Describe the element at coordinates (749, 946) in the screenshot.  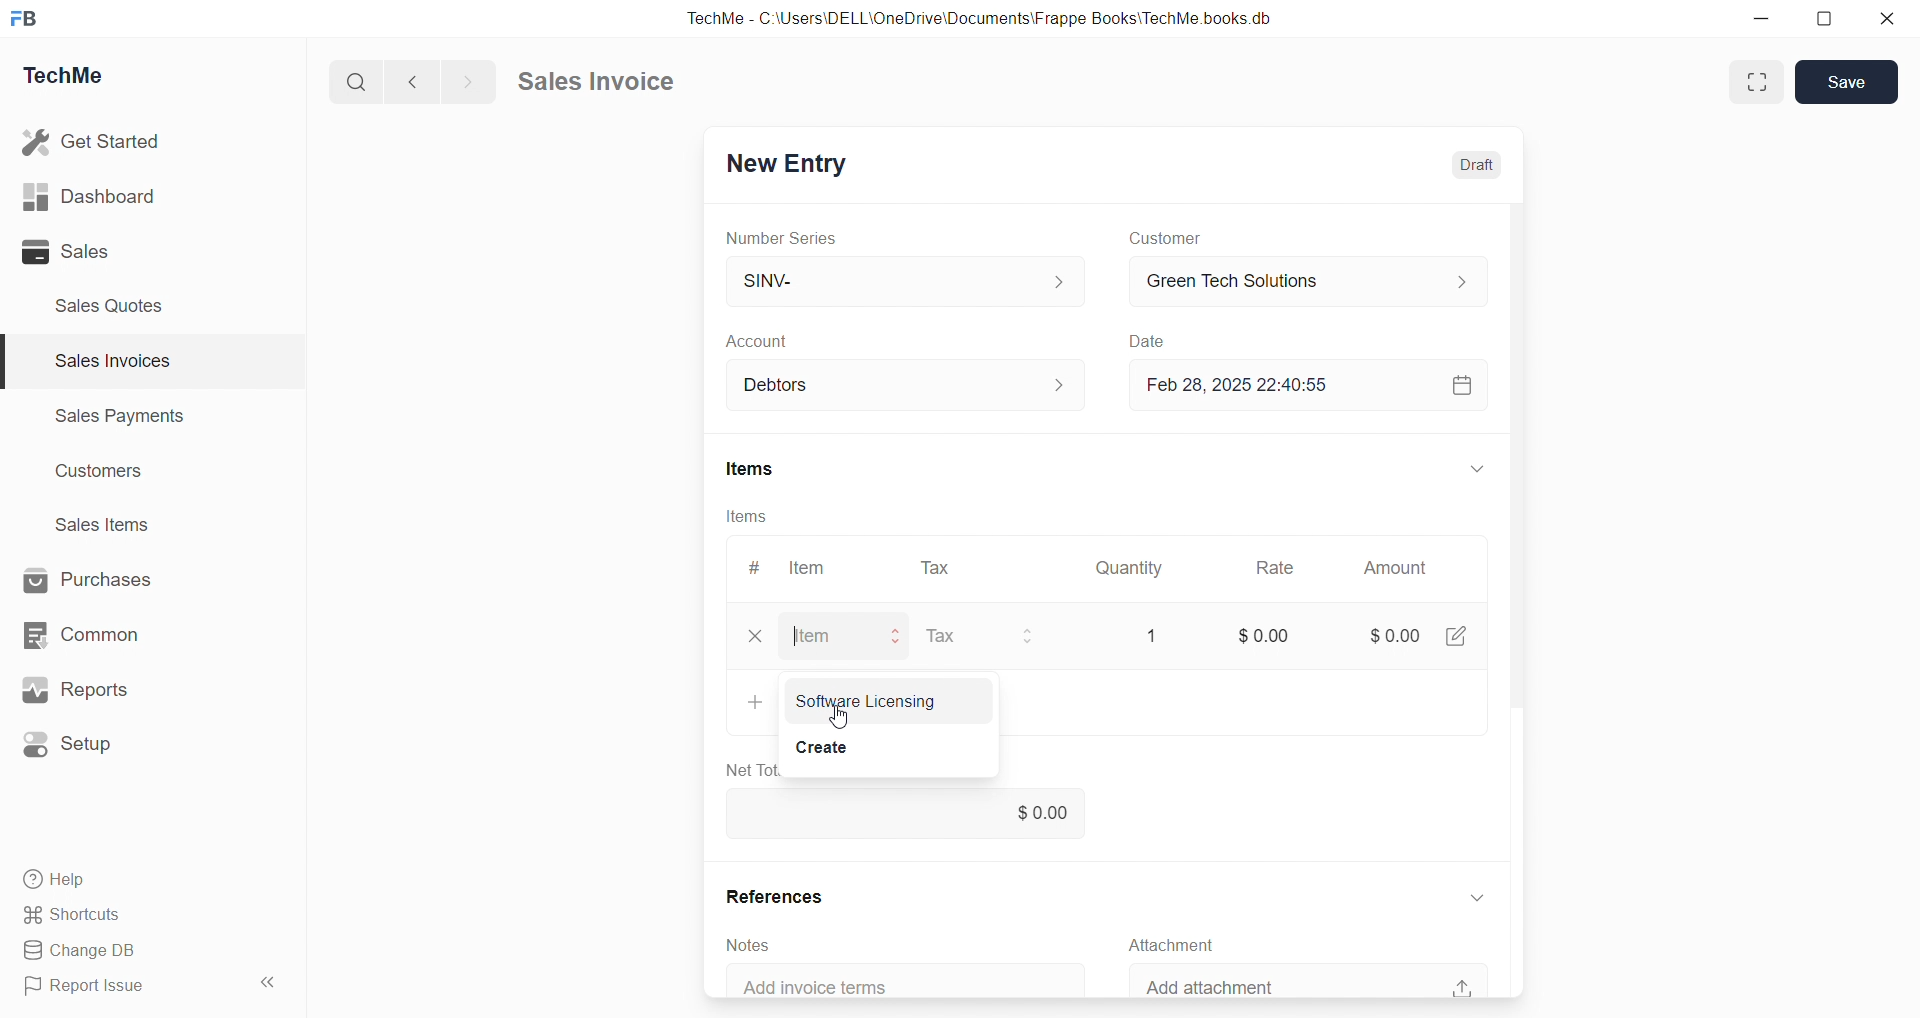
I see `Notes` at that location.